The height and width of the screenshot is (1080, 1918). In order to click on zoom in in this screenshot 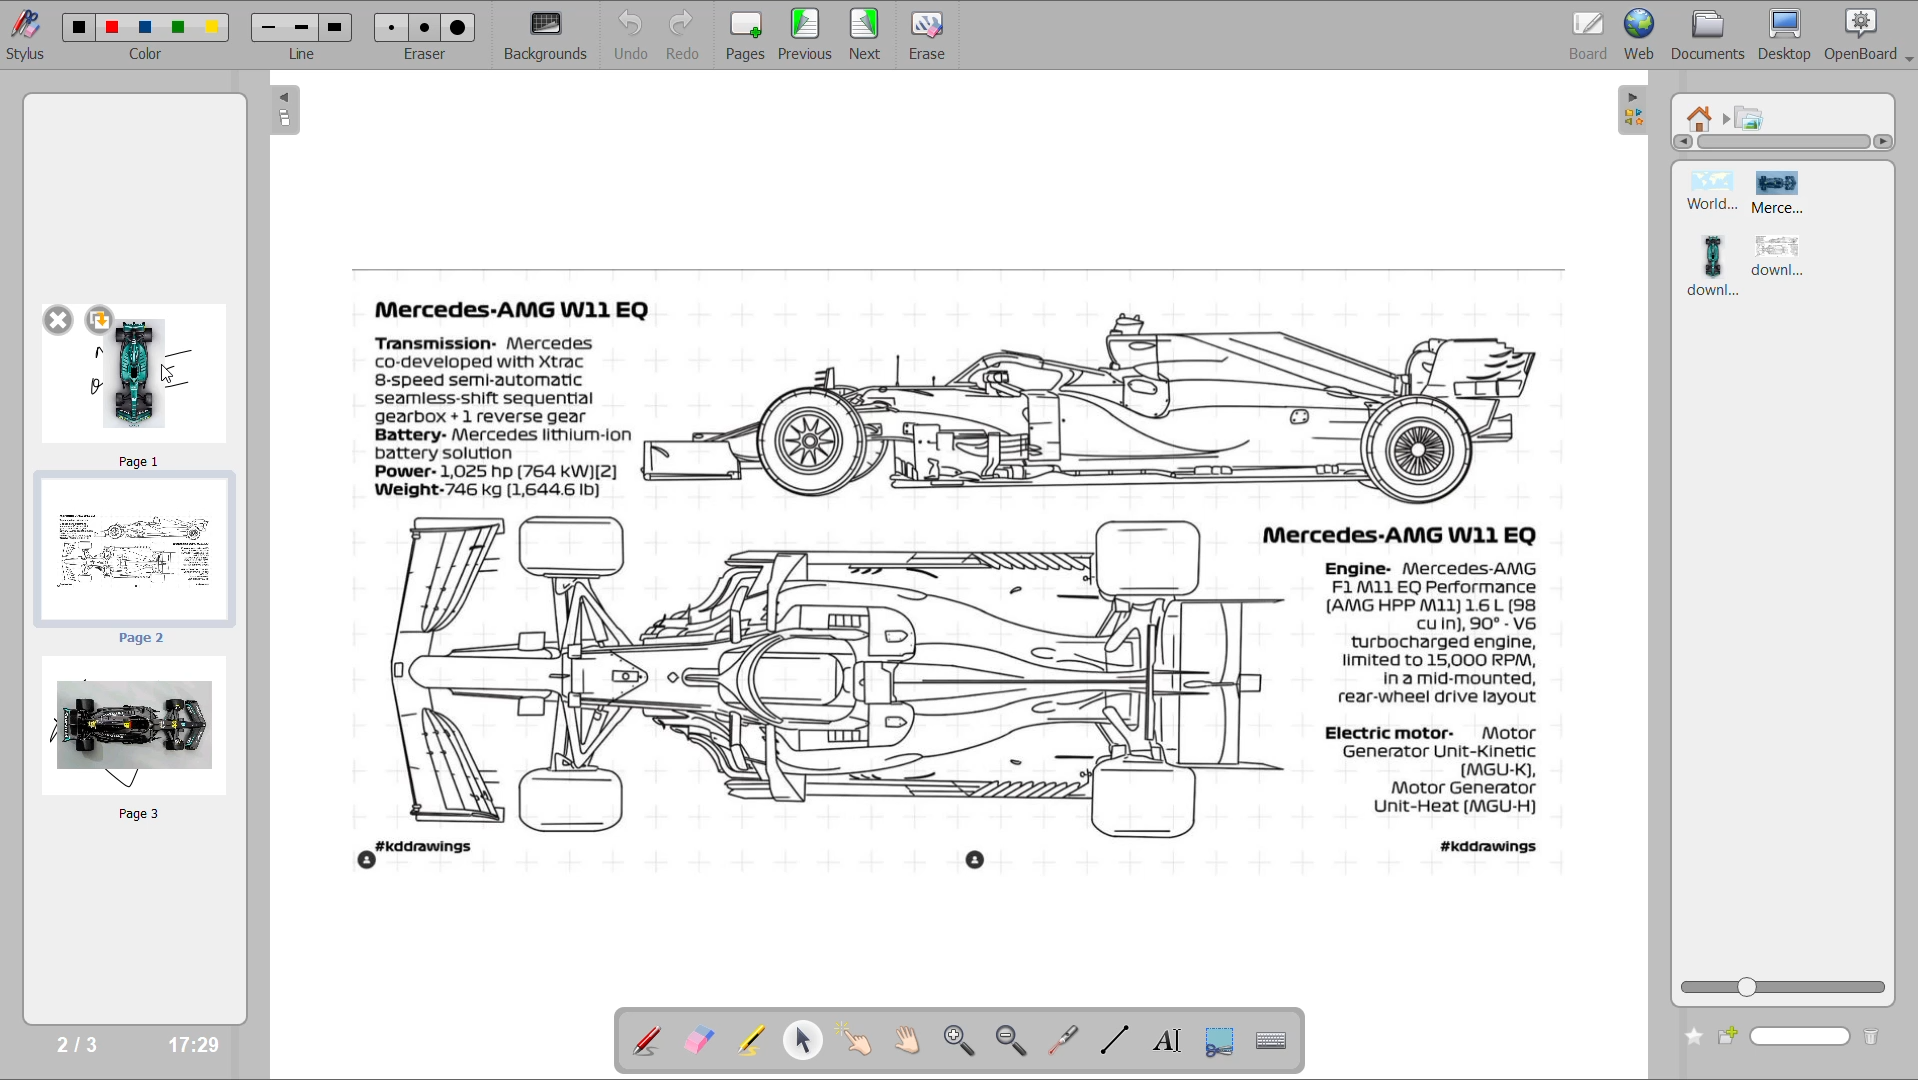, I will do `click(959, 1042)`.